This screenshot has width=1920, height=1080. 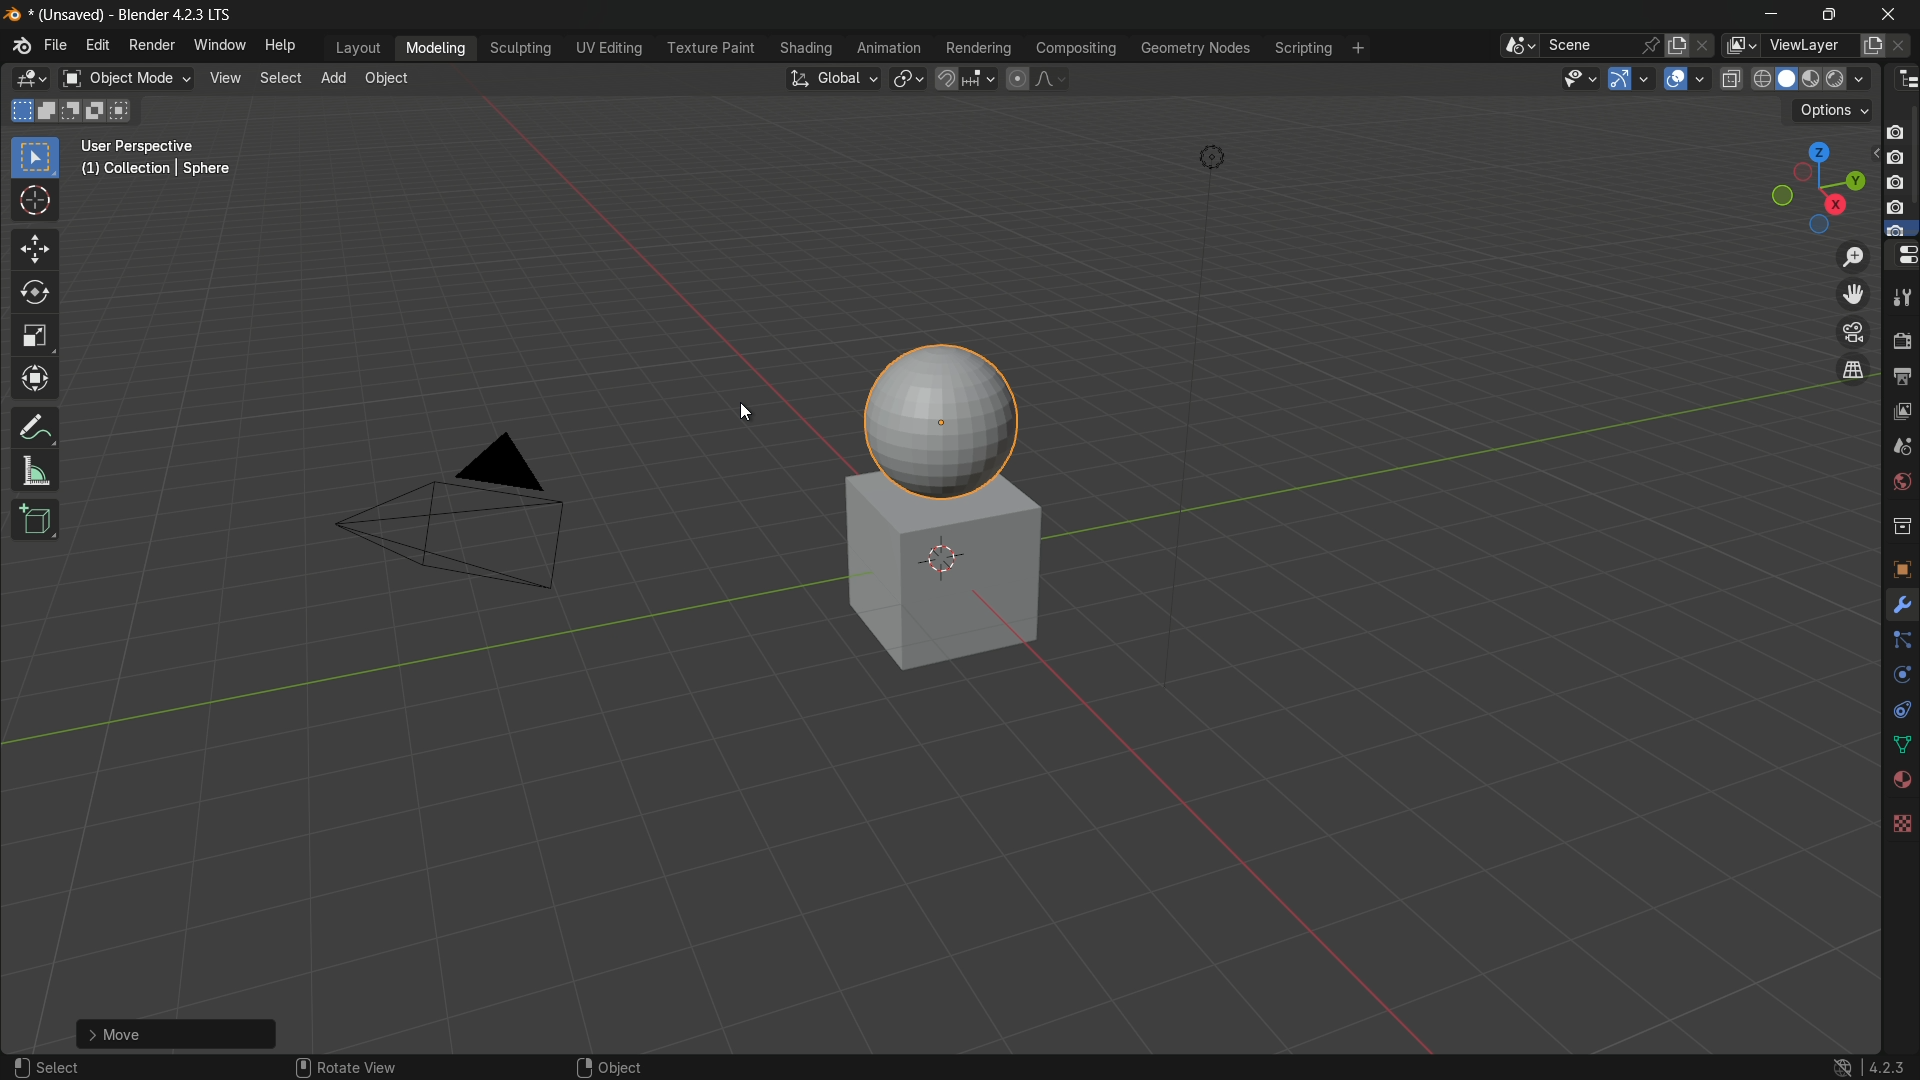 I want to click on new scene, so click(x=1682, y=45).